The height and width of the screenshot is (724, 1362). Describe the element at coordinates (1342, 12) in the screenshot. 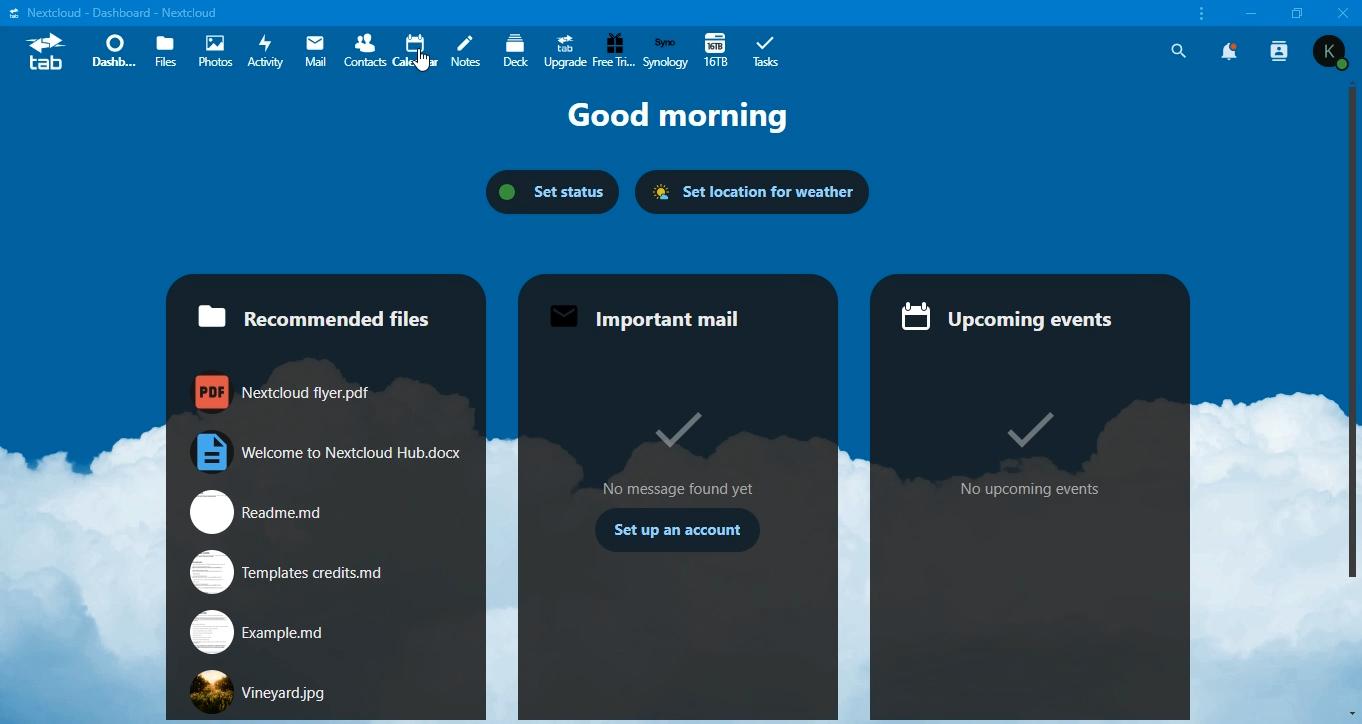

I see `close` at that location.